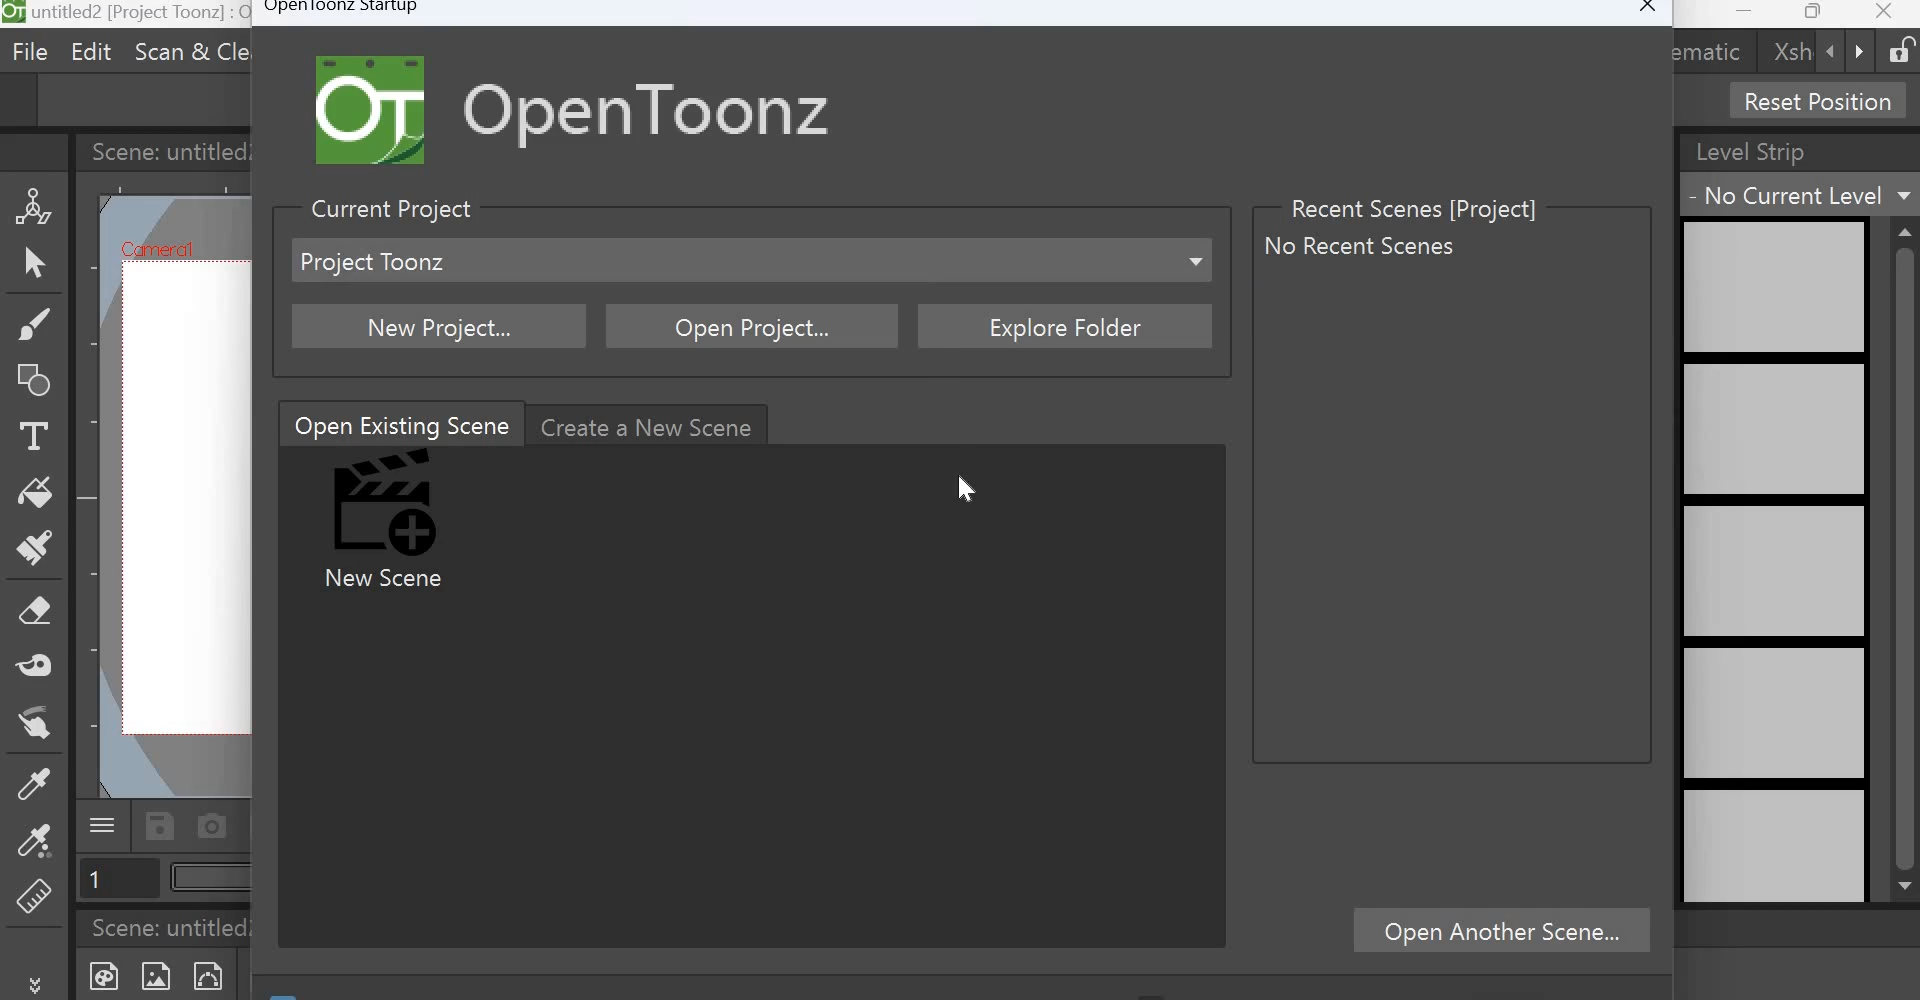 This screenshot has width=1920, height=1000. I want to click on Lock, so click(1897, 51).